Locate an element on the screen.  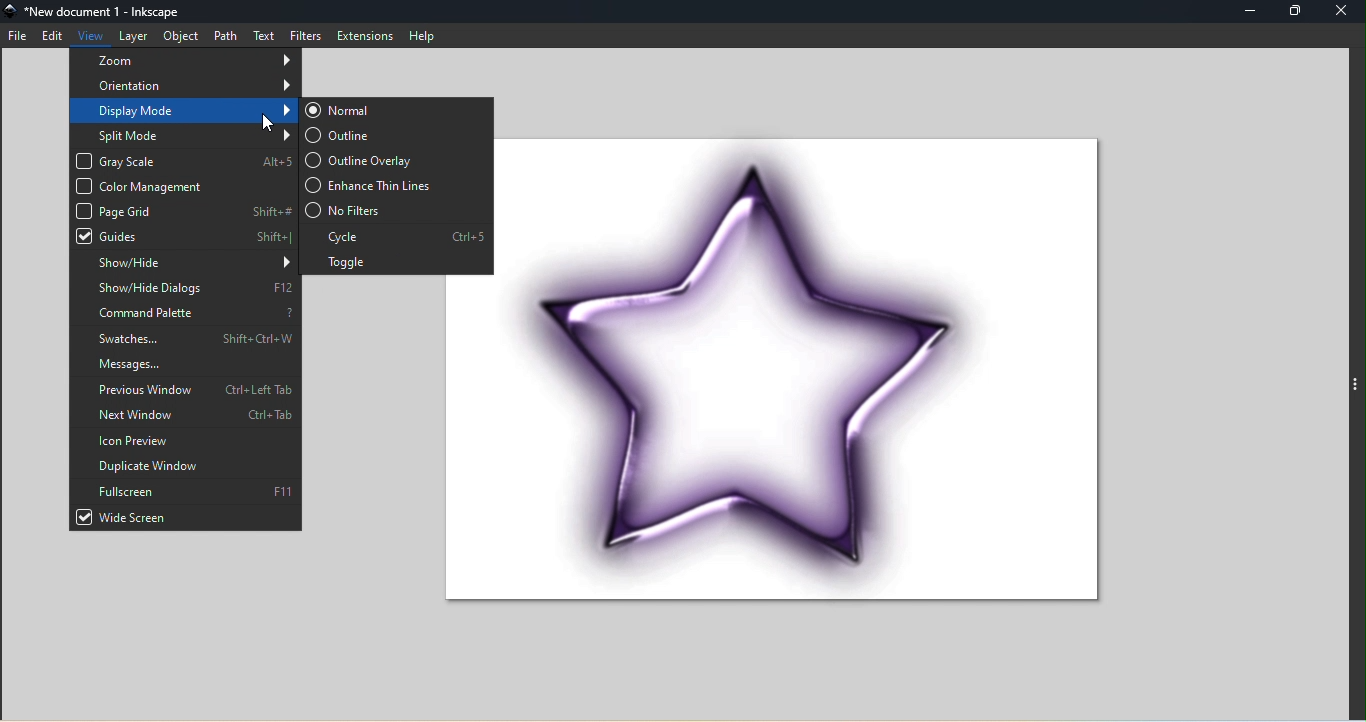
Minimize is located at coordinates (1252, 12).